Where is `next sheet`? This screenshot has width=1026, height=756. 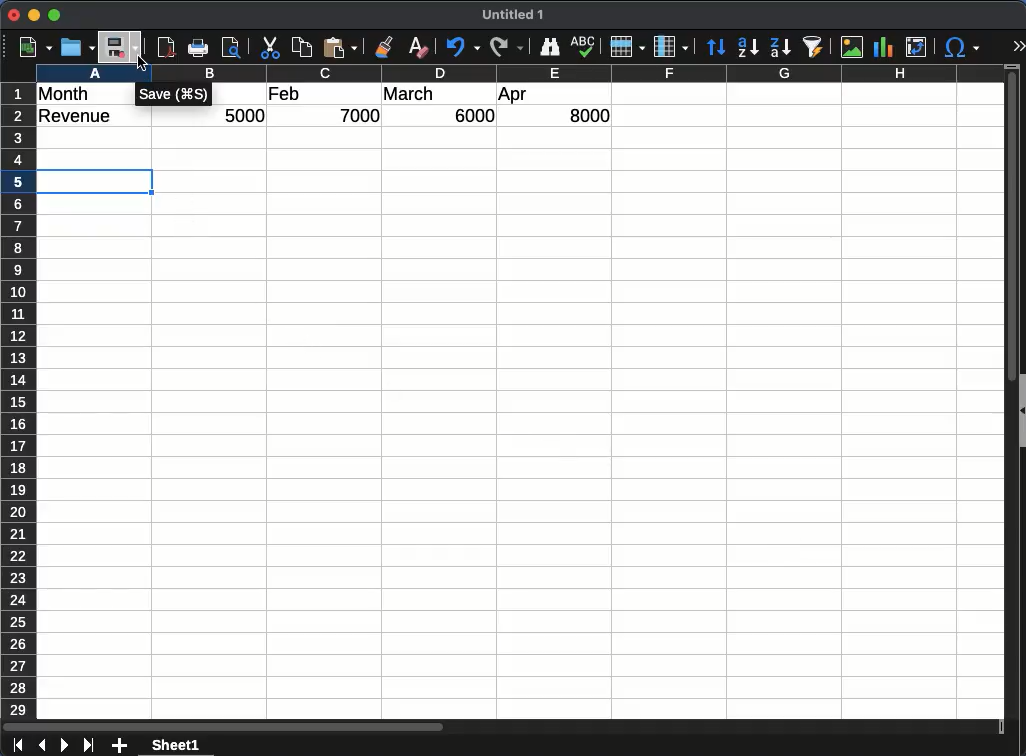
next sheet is located at coordinates (63, 746).